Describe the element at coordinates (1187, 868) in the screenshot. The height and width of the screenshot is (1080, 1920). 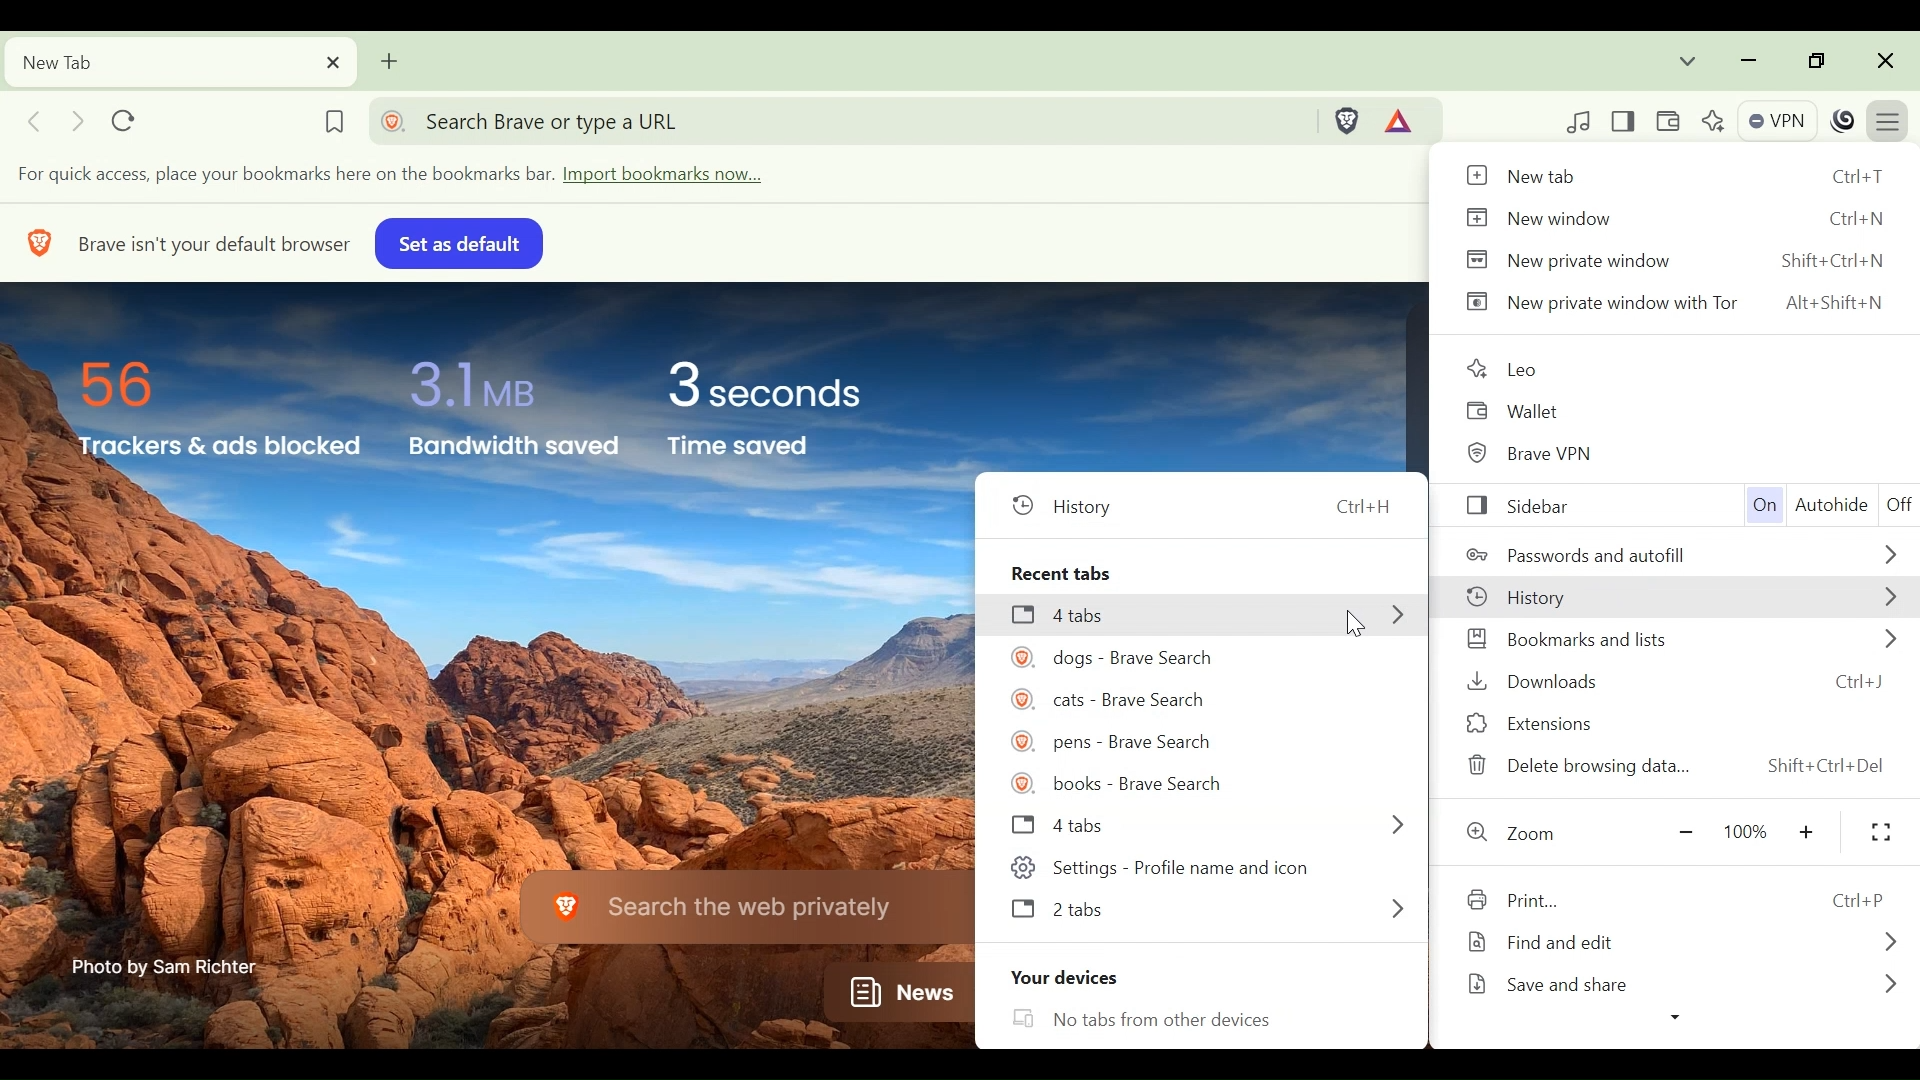
I see `¢8p Settings - Profile name aND ICON` at that location.